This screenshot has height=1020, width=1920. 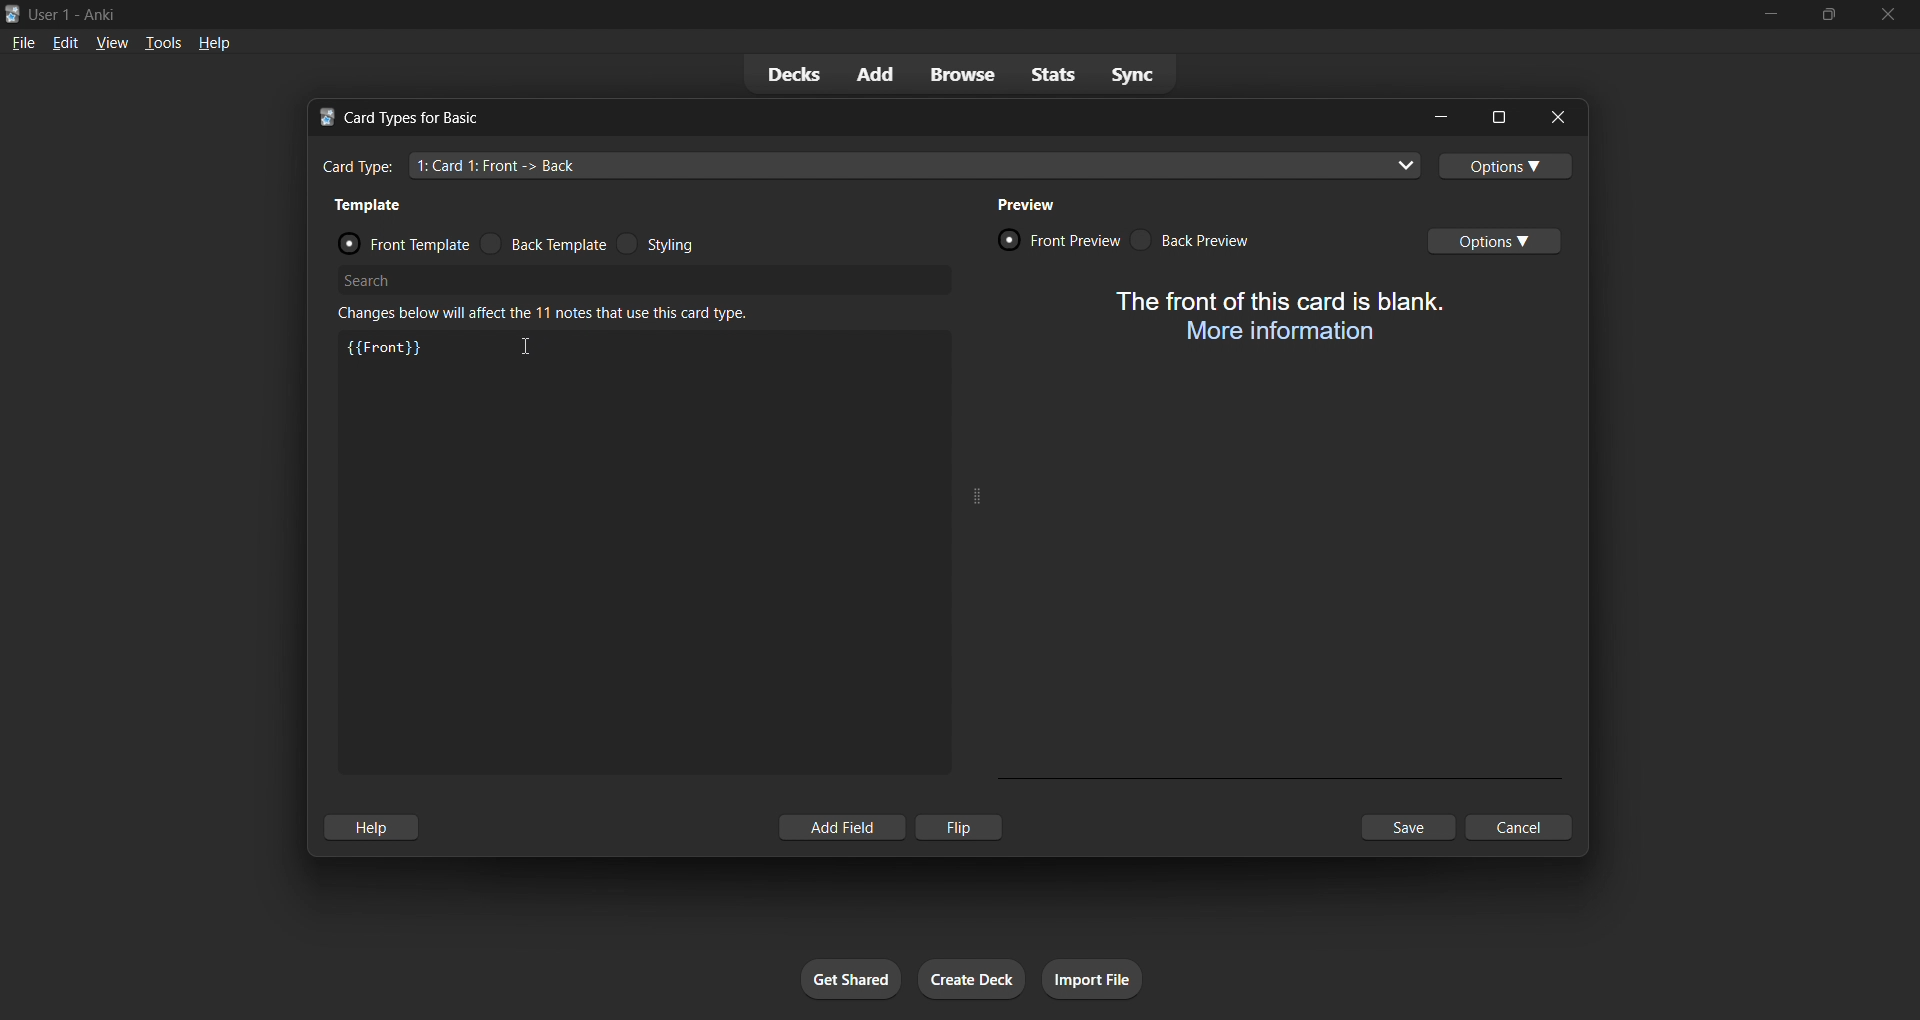 I want to click on hlep, so click(x=378, y=828).